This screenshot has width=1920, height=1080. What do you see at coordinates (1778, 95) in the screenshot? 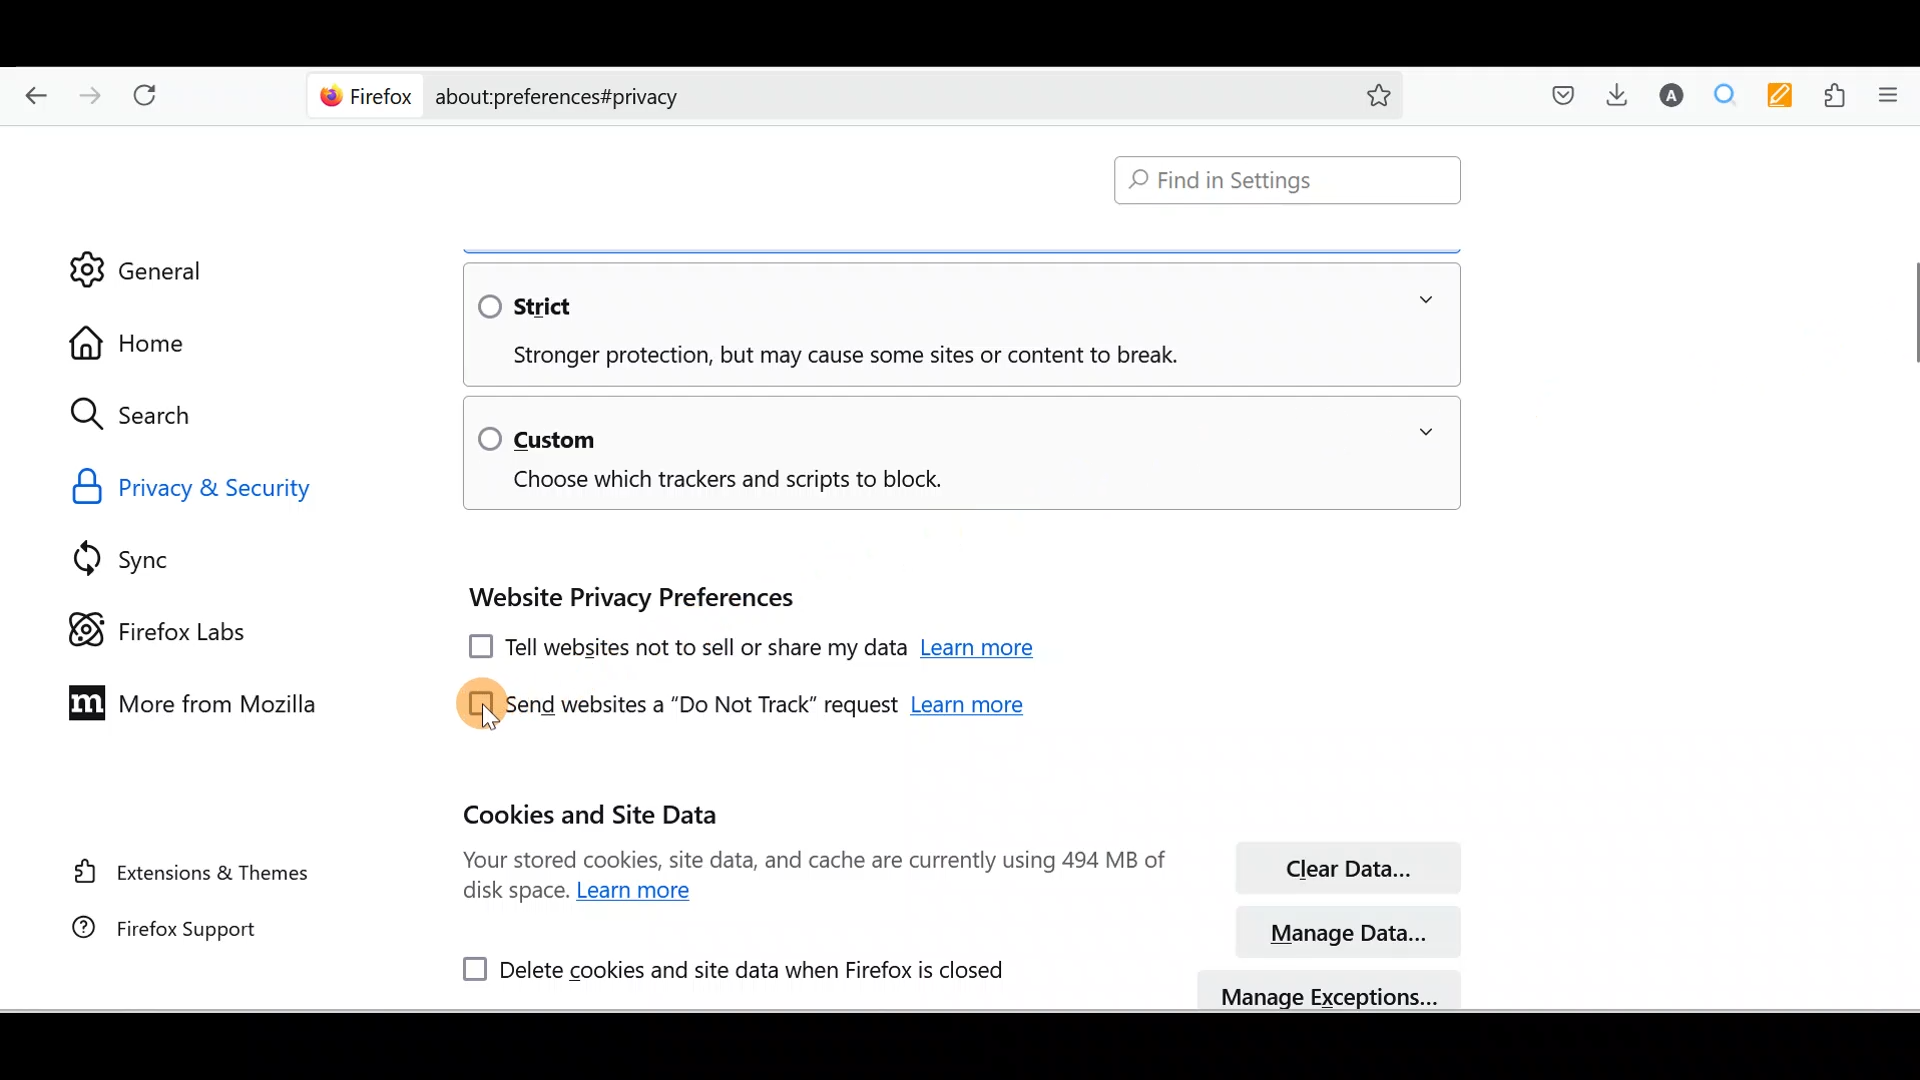
I see `Multi keywords highlighter` at bounding box center [1778, 95].